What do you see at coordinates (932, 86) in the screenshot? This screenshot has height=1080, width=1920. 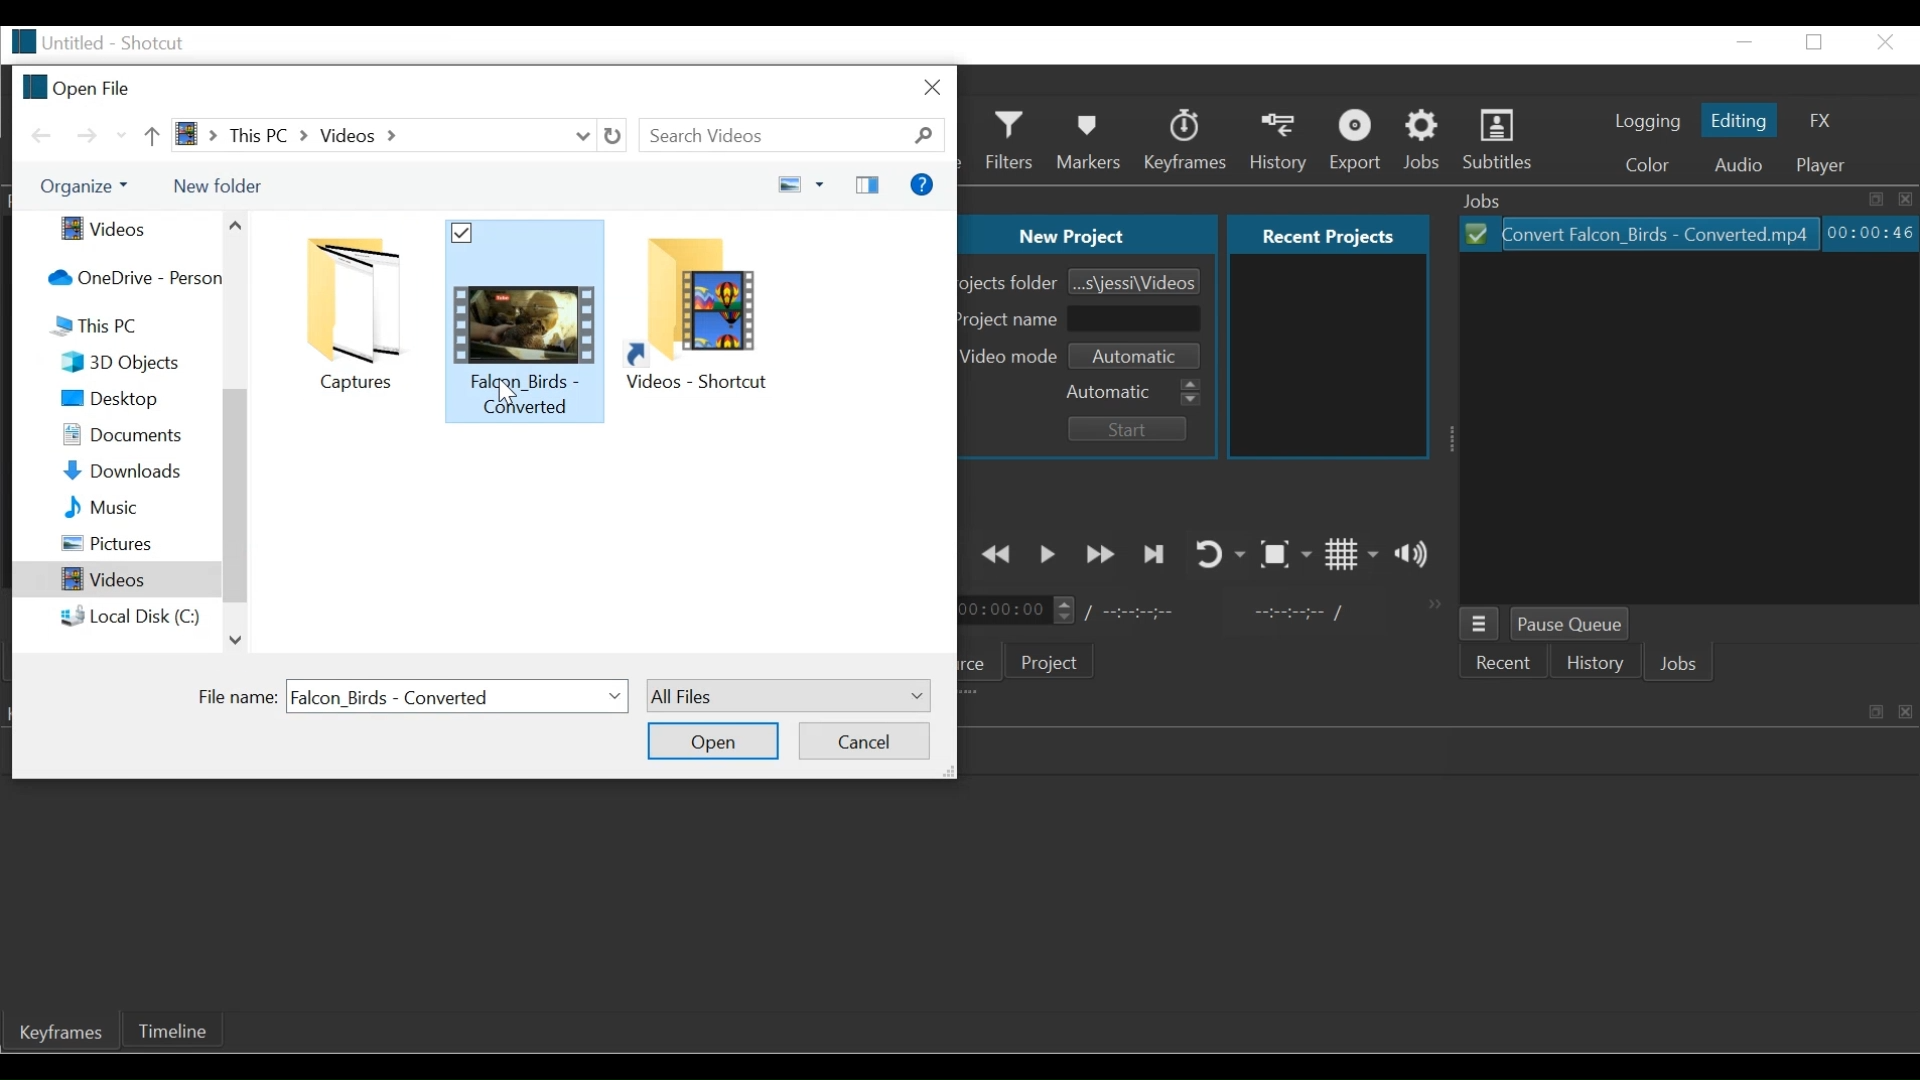 I see `Close` at bounding box center [932, 86].